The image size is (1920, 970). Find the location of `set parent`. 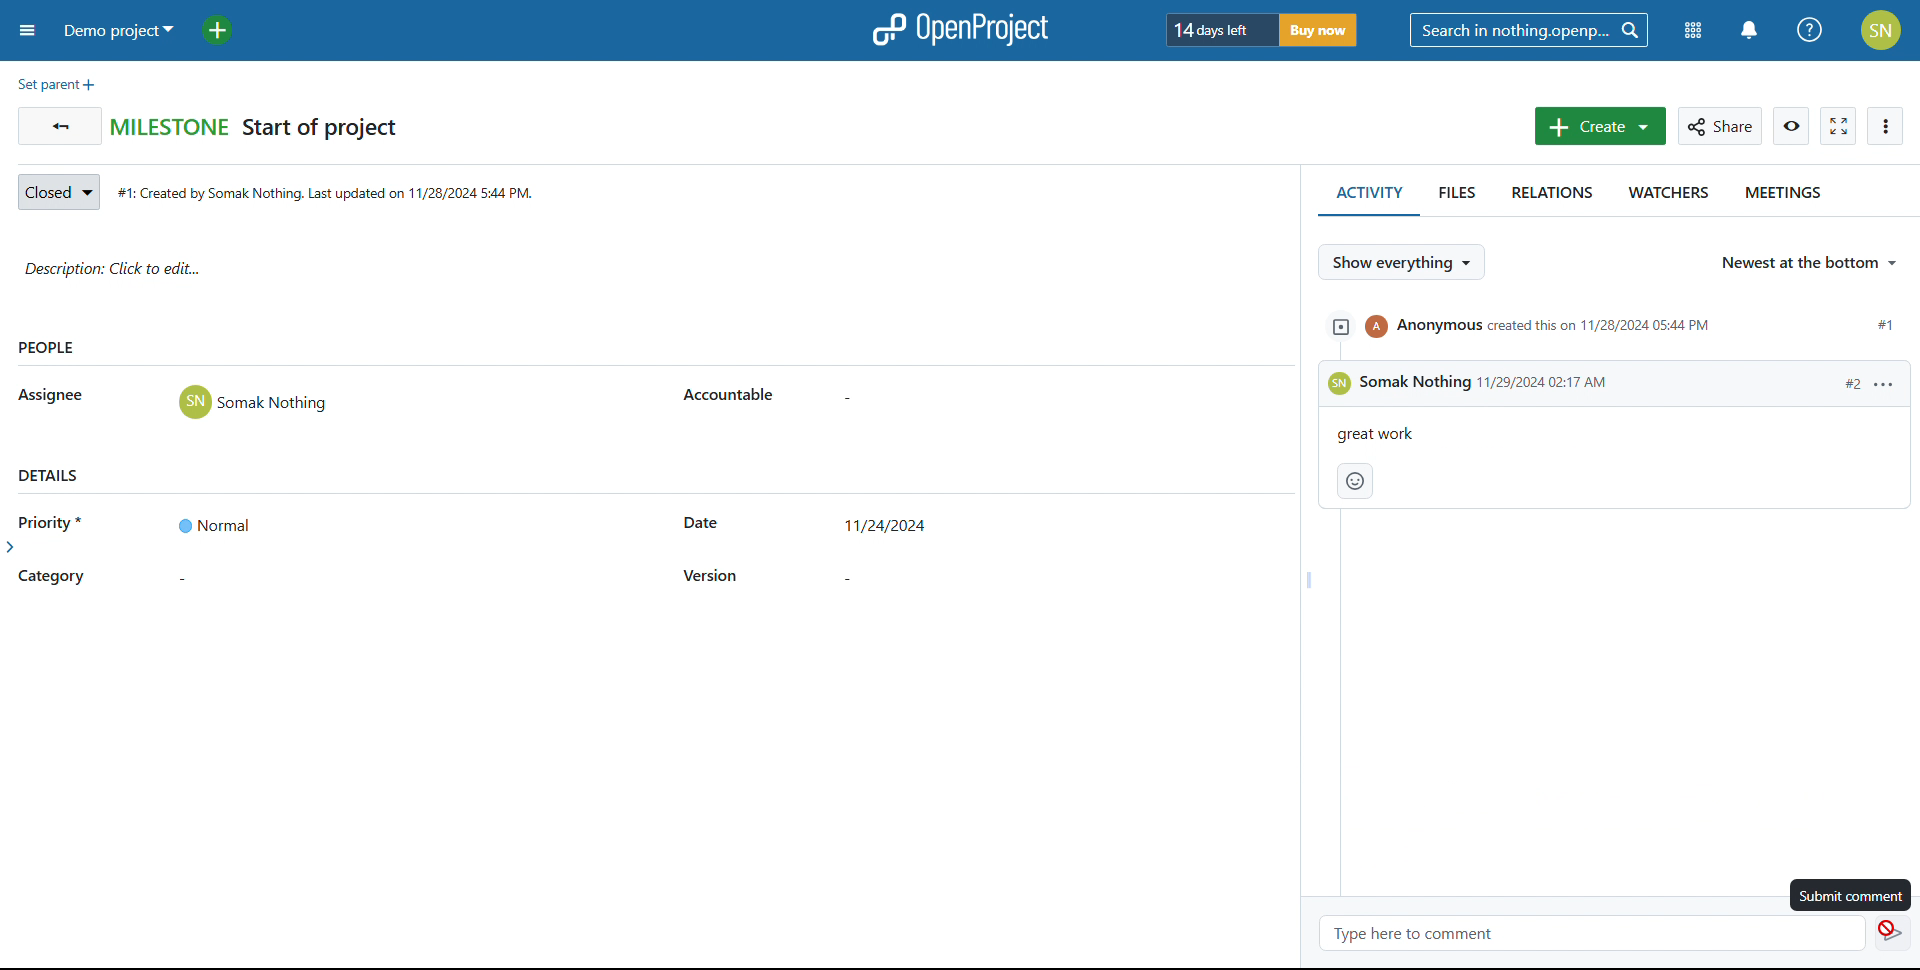

set parent is located at coordinates (56, 85).